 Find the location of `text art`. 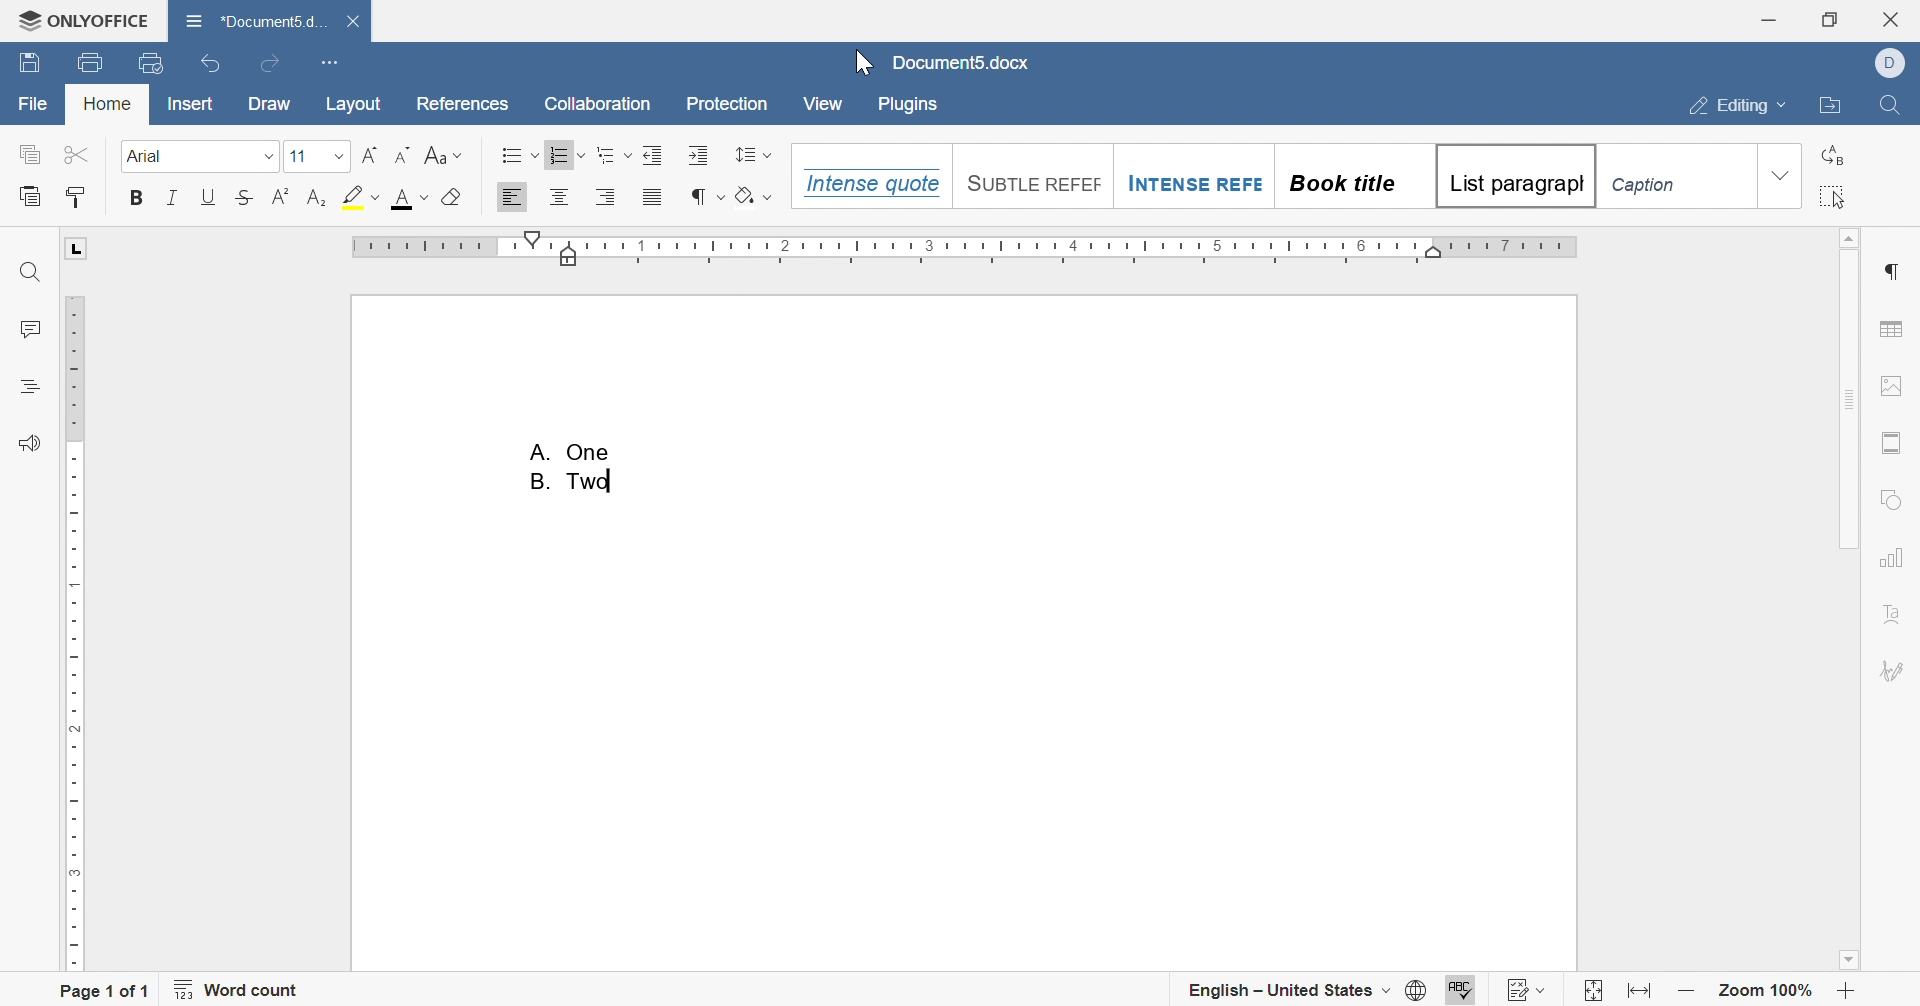

text art is located at coordinates (1893, 614).